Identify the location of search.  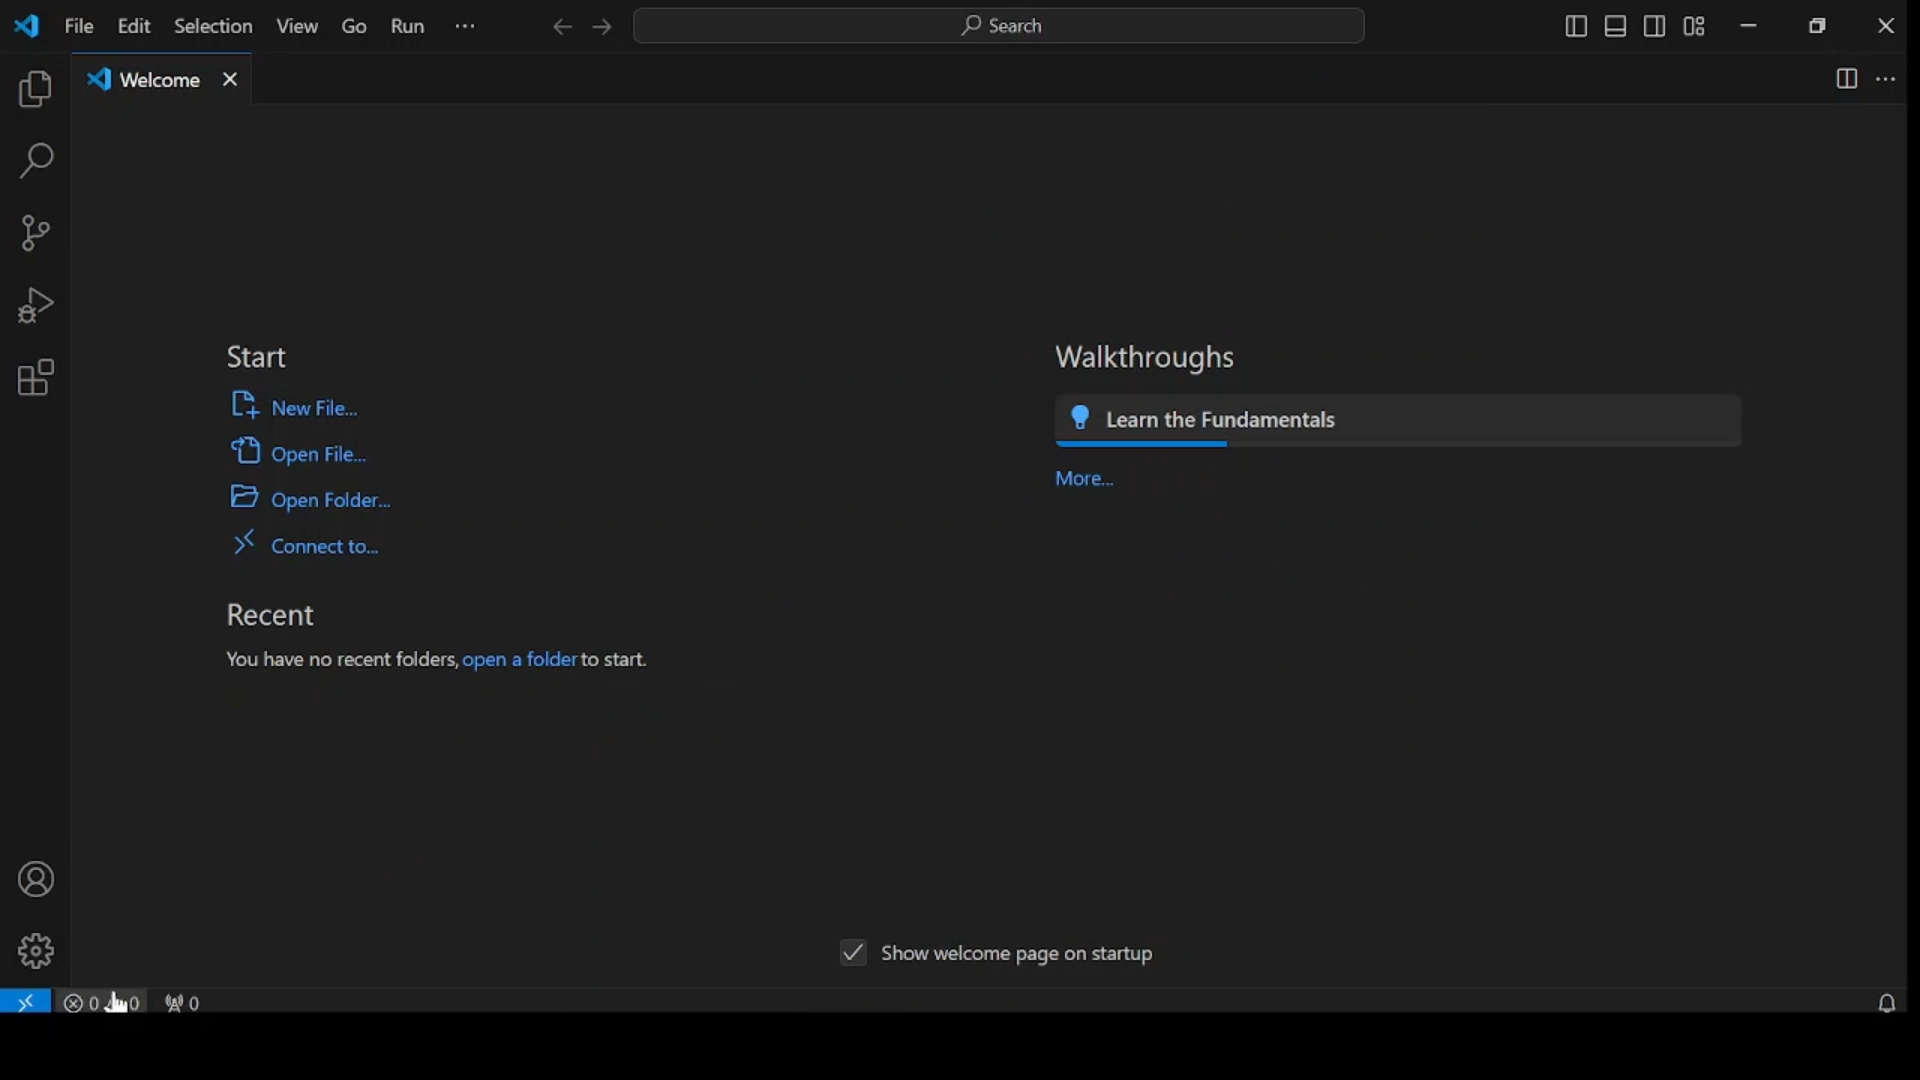
(36, 162).